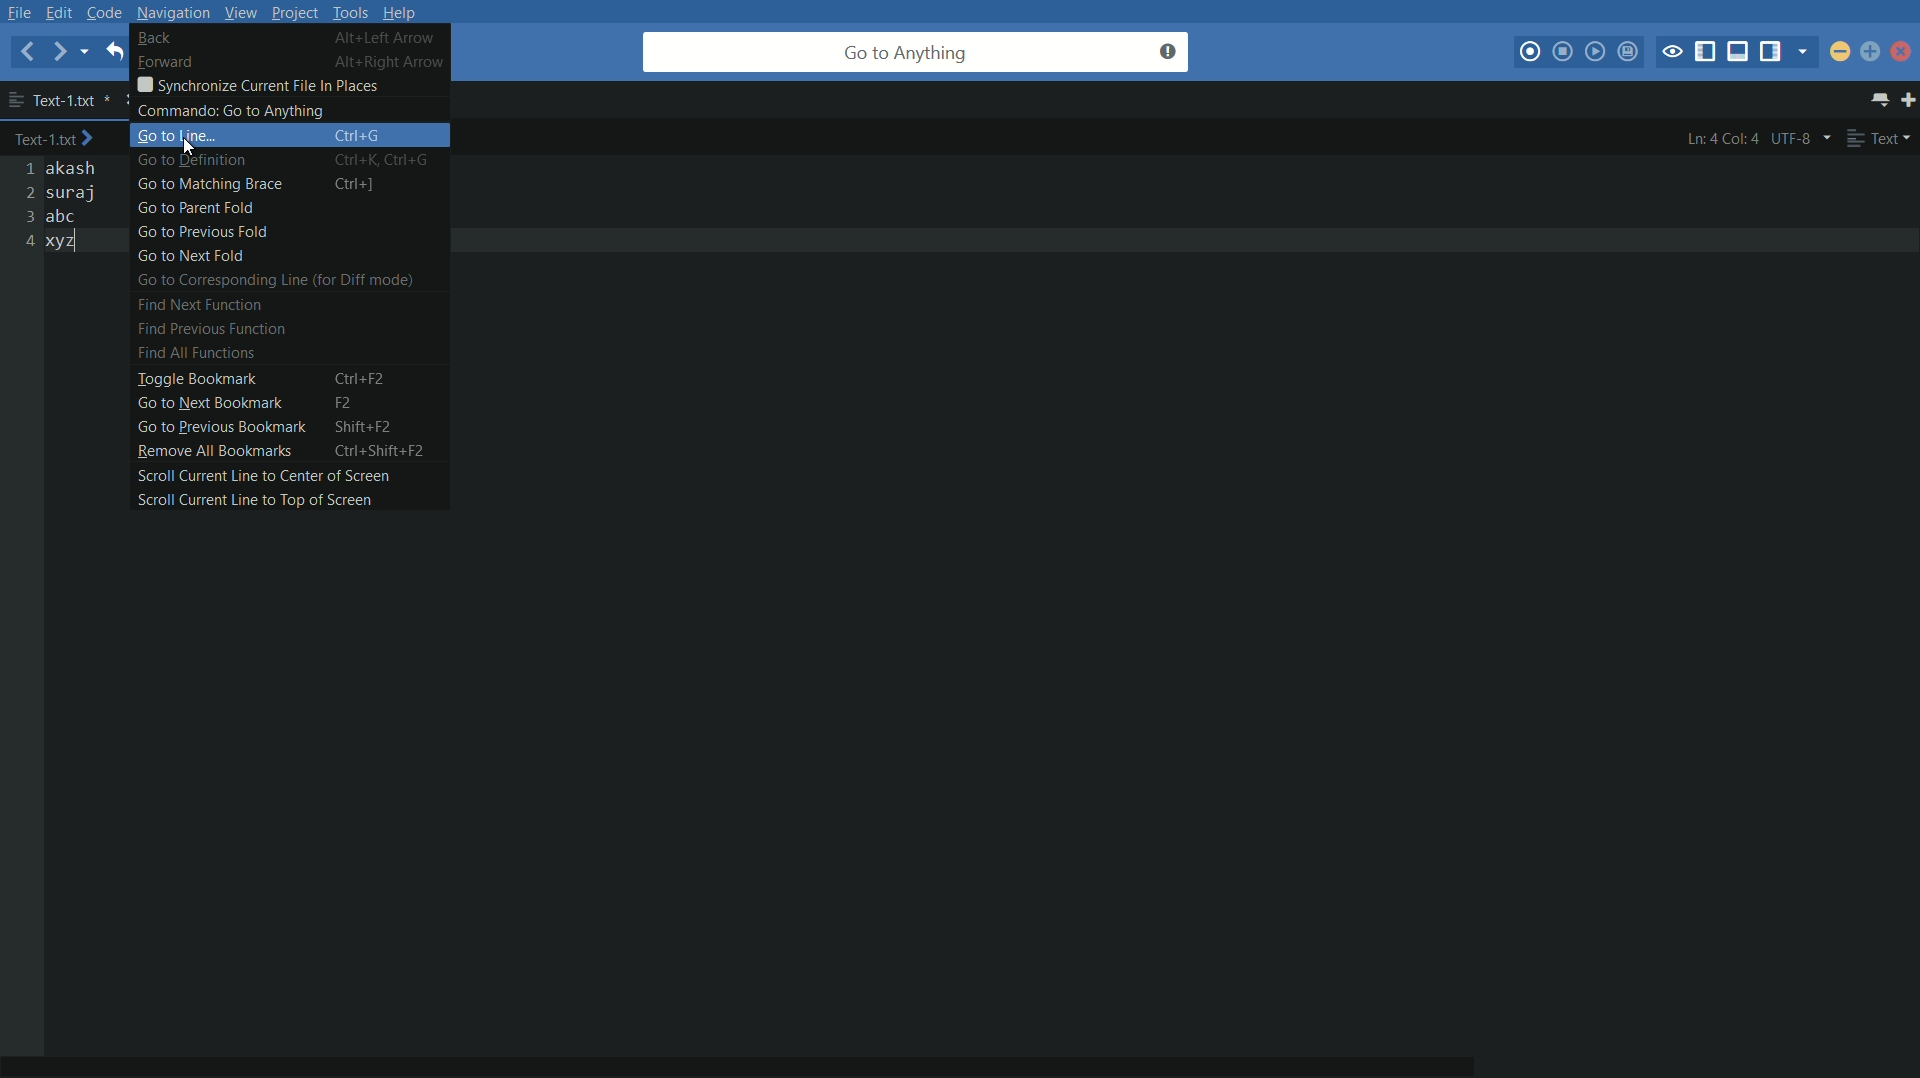  Describe the element at coordinates (1595, 52) in the screenshot. I see `play last macro` at that location.